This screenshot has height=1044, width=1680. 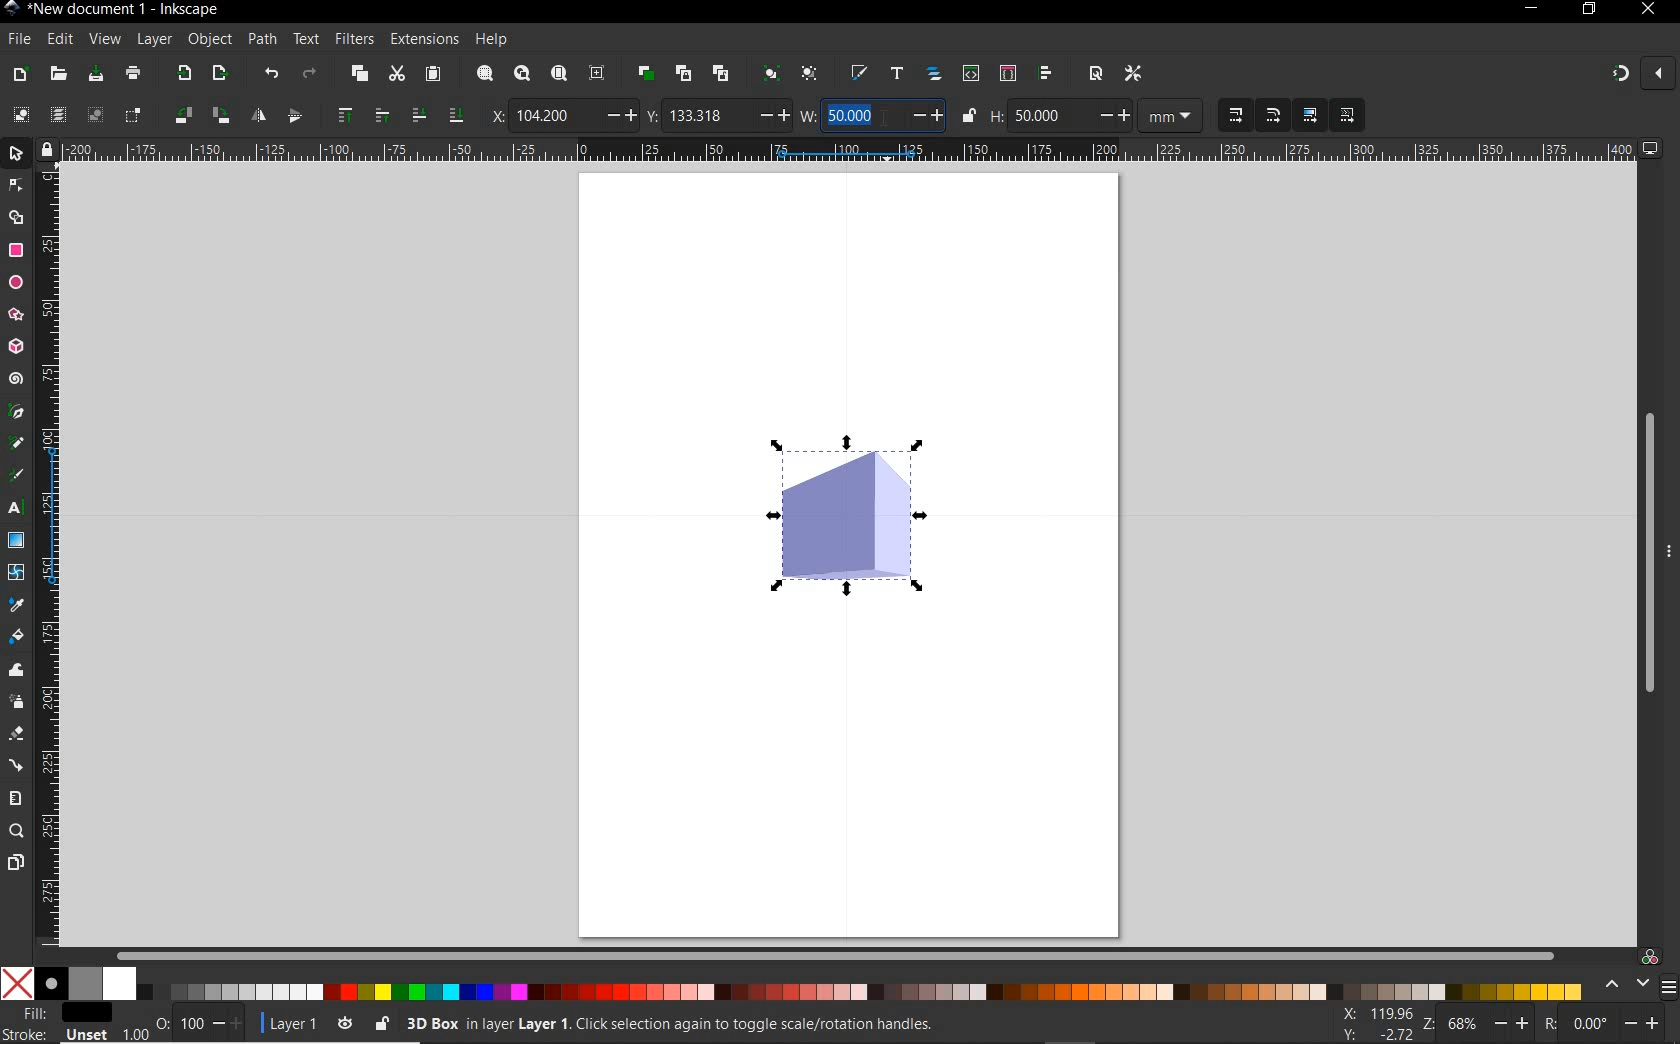 I want to click on zoom, so click(x=1428, y=1025).